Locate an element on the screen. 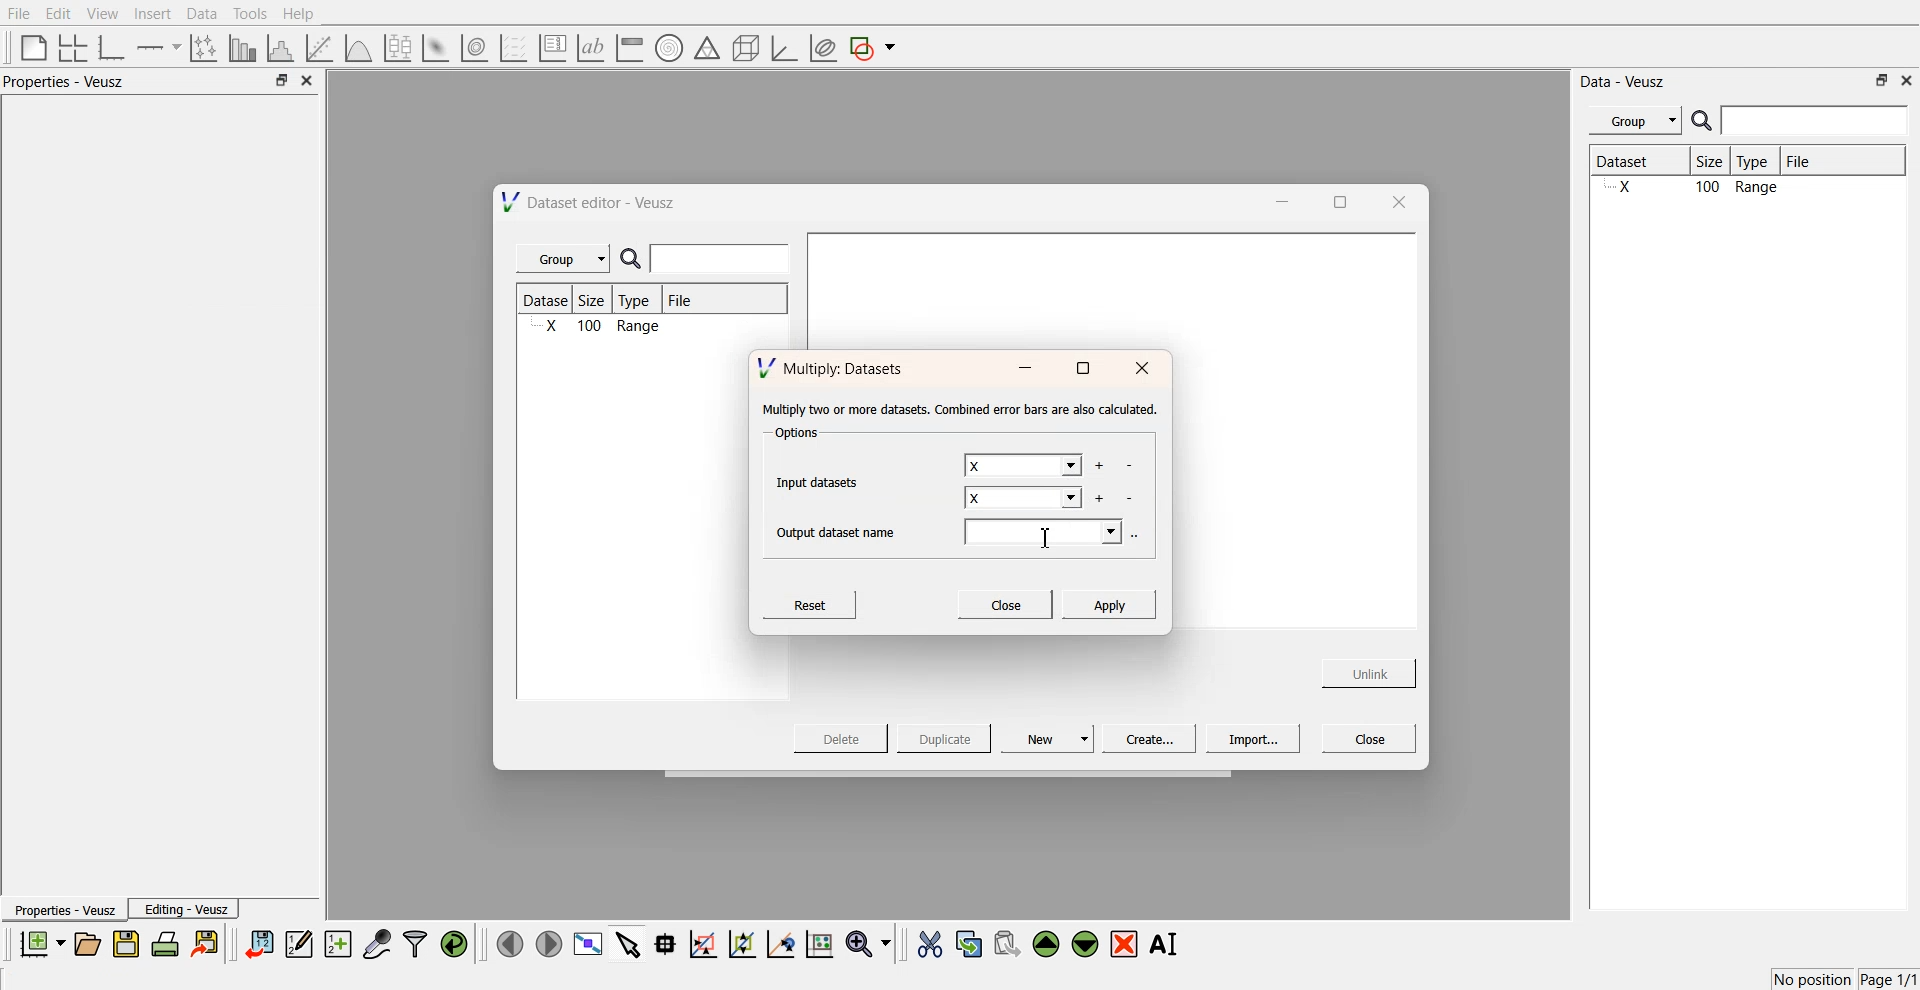 The image size is (1920, 990). minimise or maximise is located at coordinates (1882, 80).